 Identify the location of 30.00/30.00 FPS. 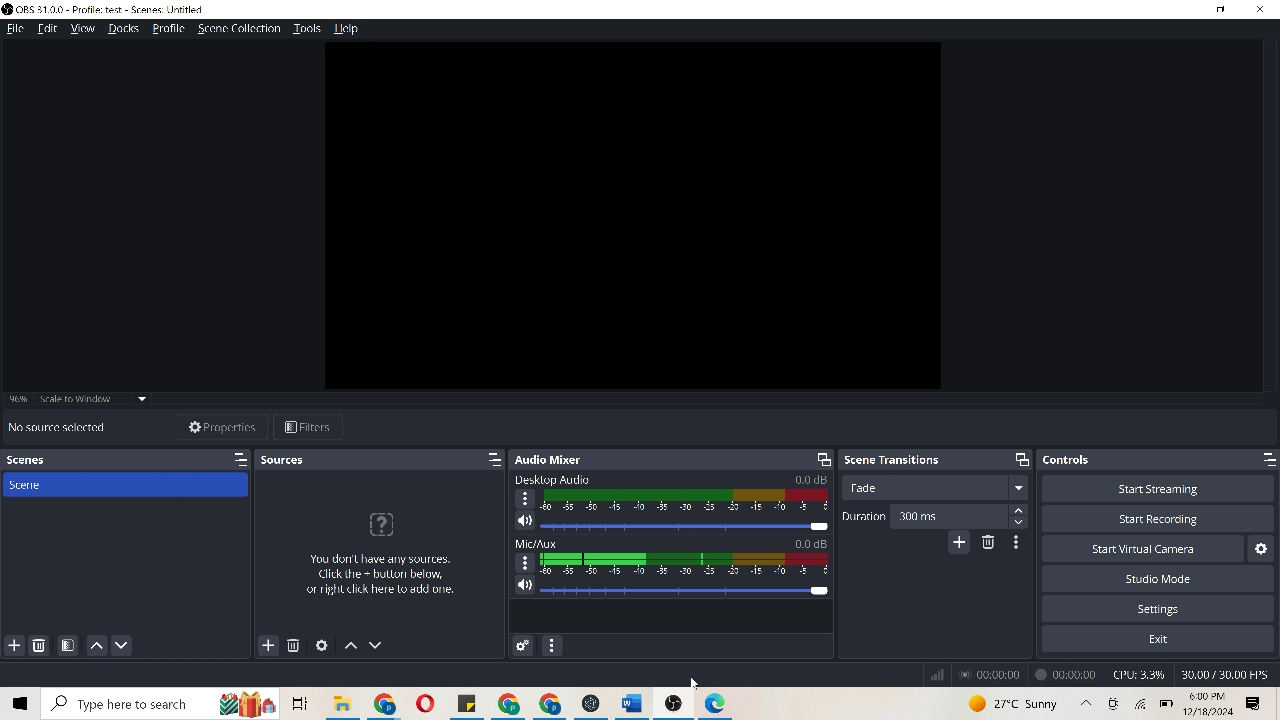
(1224, 673).